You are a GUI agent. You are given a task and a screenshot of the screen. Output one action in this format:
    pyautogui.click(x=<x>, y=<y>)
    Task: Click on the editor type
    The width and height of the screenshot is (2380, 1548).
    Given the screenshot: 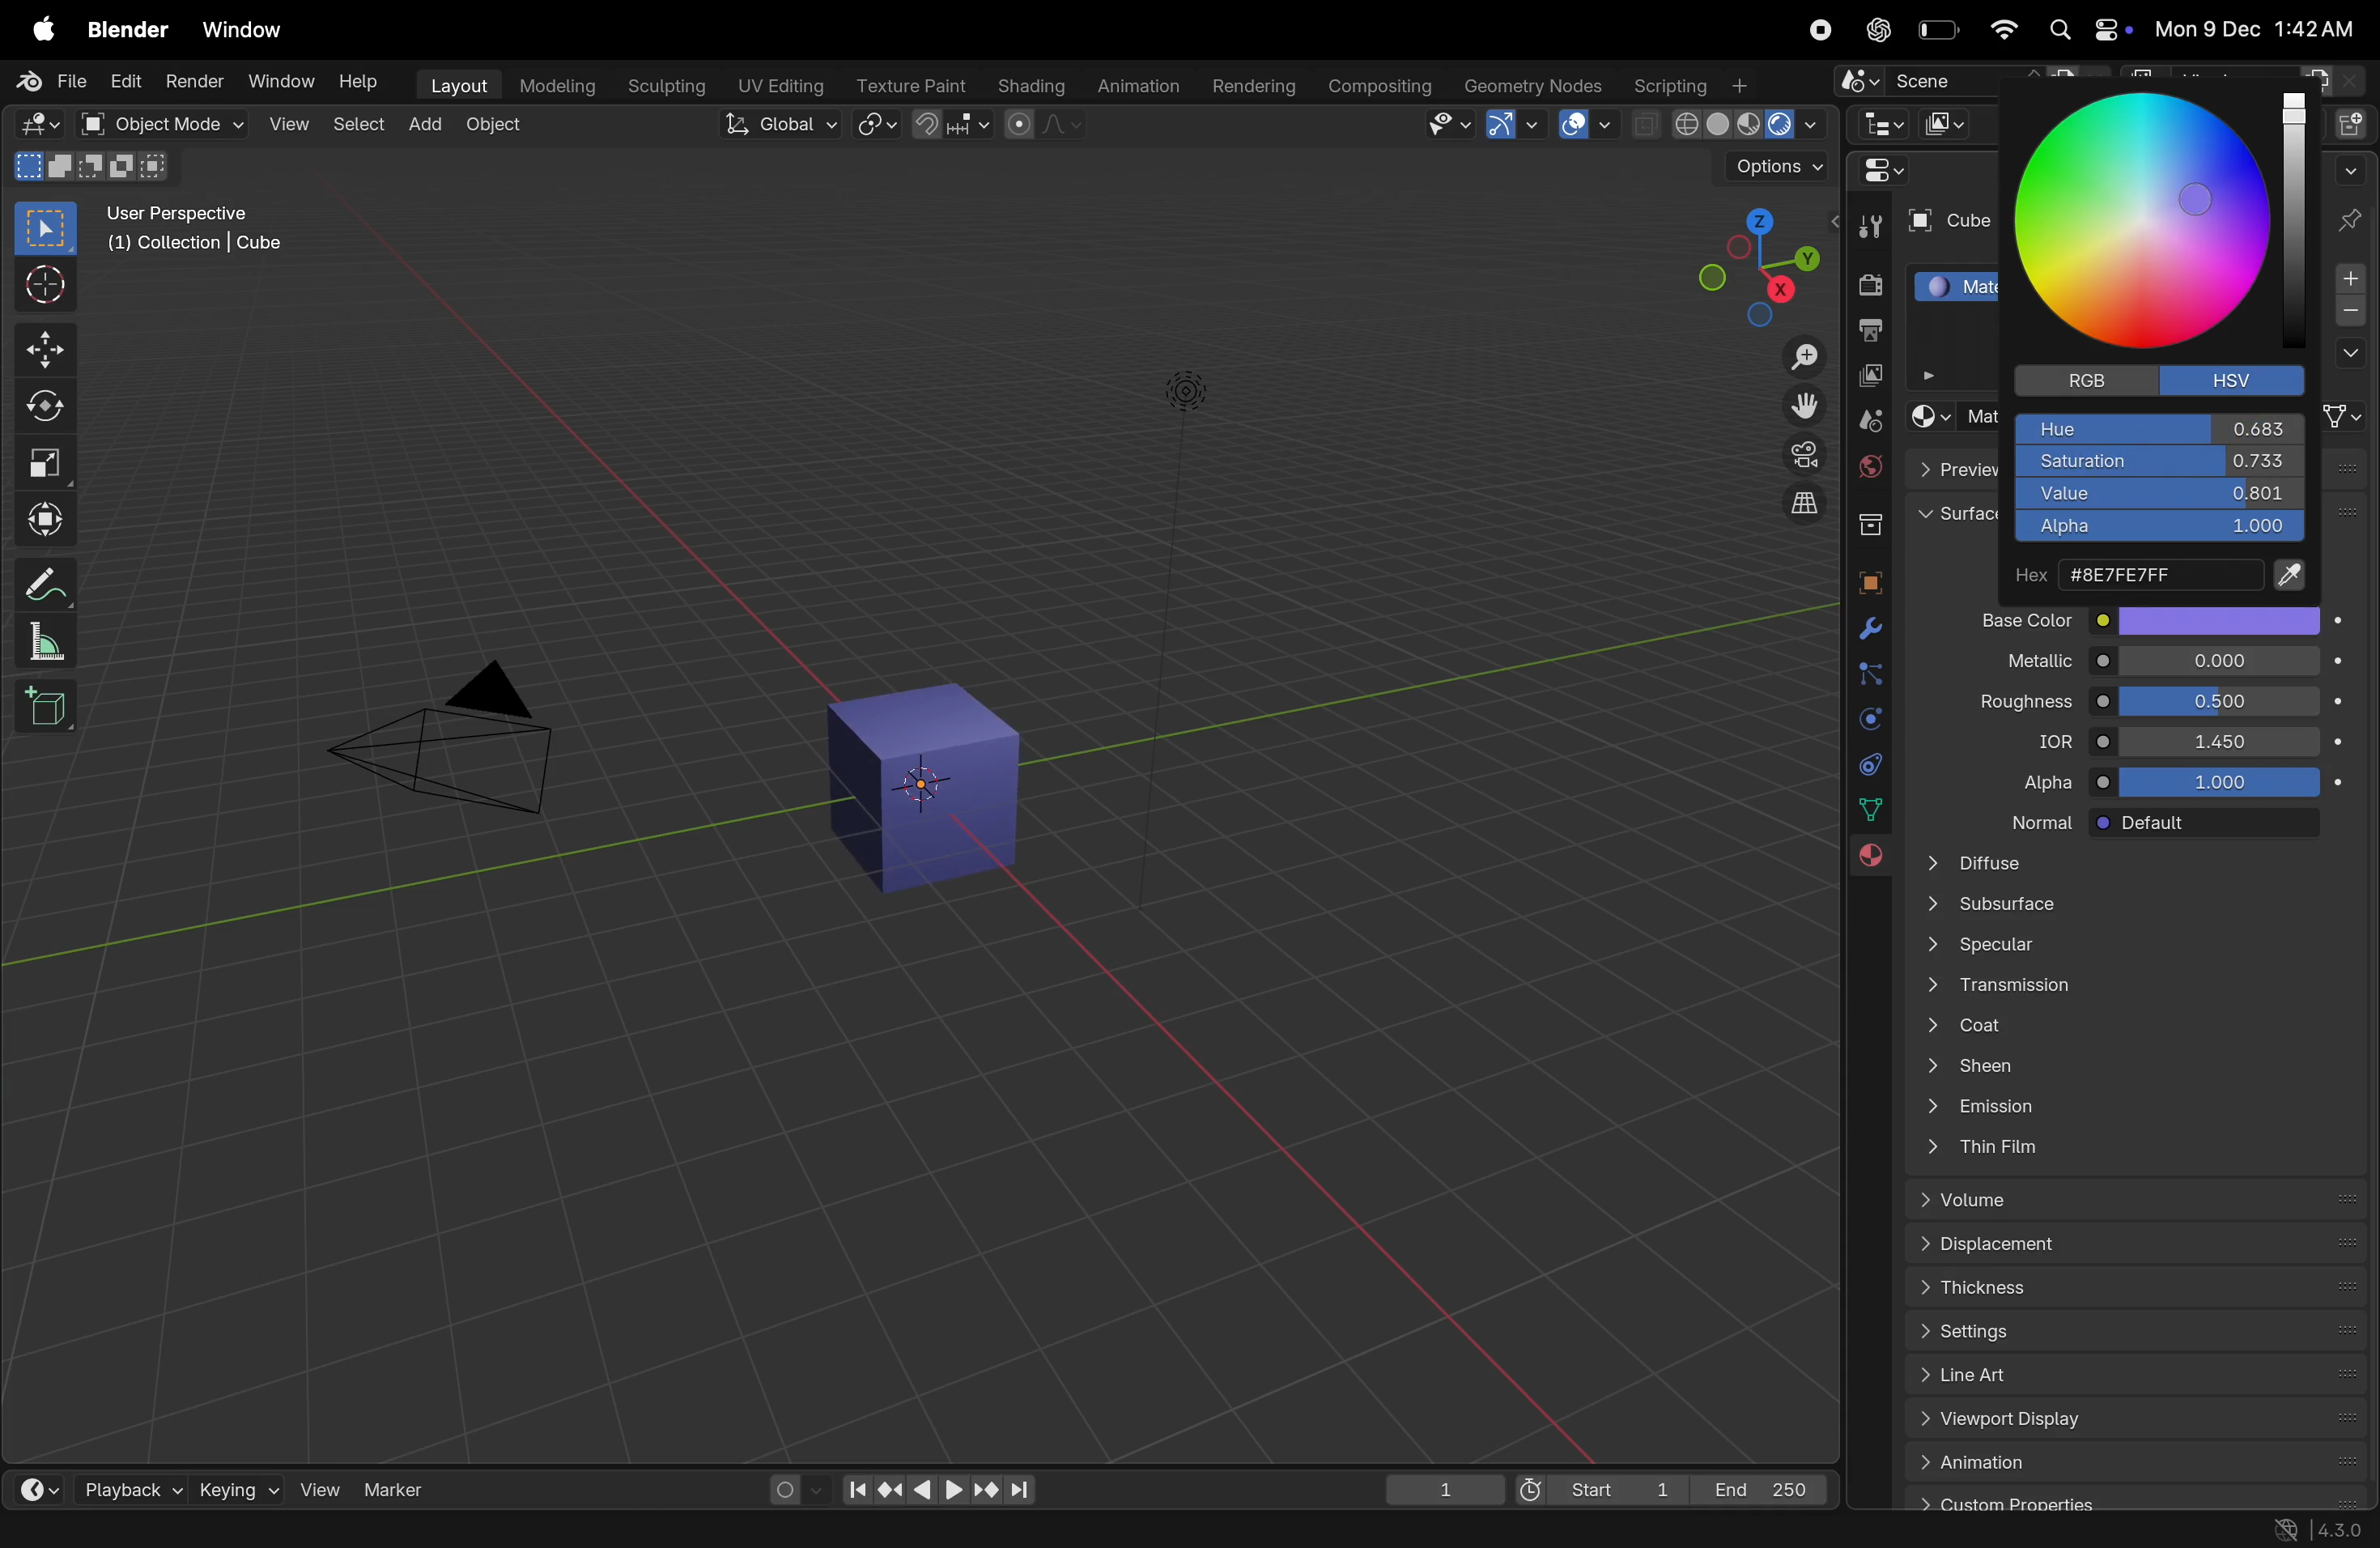 What is the action you would take?
    pyautogui.click(x=1880, y=122)
    